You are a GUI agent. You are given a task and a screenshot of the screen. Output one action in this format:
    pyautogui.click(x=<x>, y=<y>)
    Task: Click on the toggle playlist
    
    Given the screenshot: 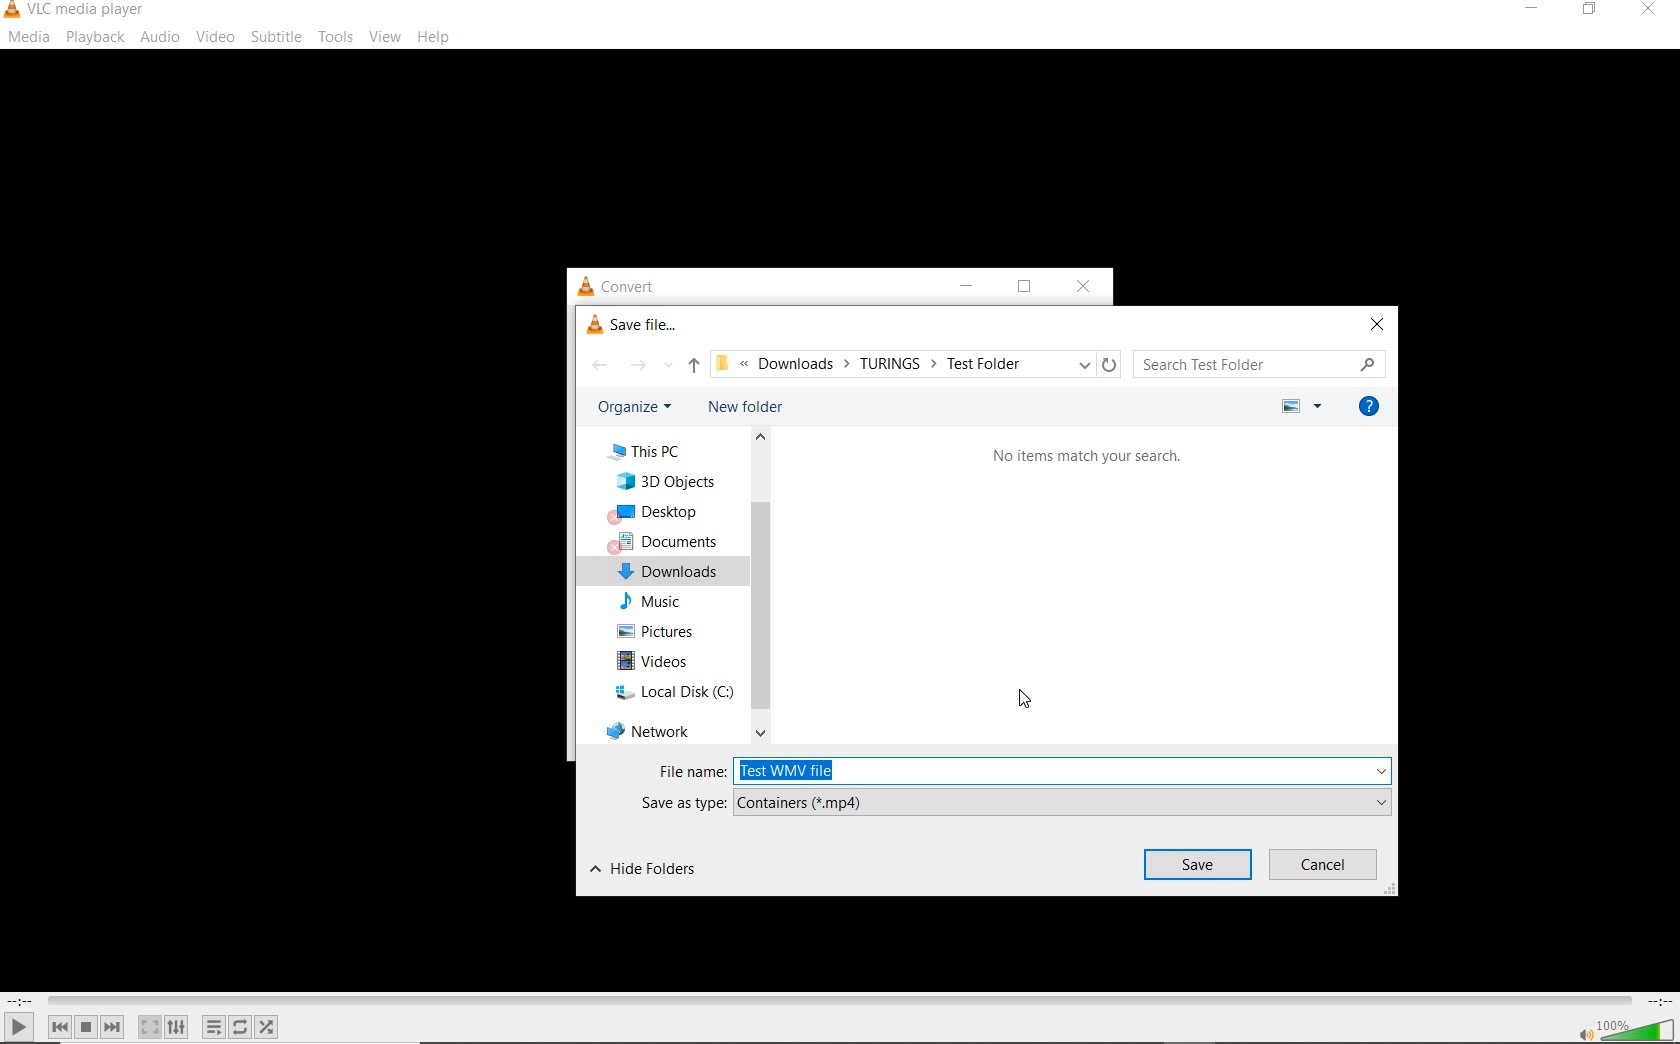 What is the action you would take?
    pyautogui.click(x=214, y=1027)
    